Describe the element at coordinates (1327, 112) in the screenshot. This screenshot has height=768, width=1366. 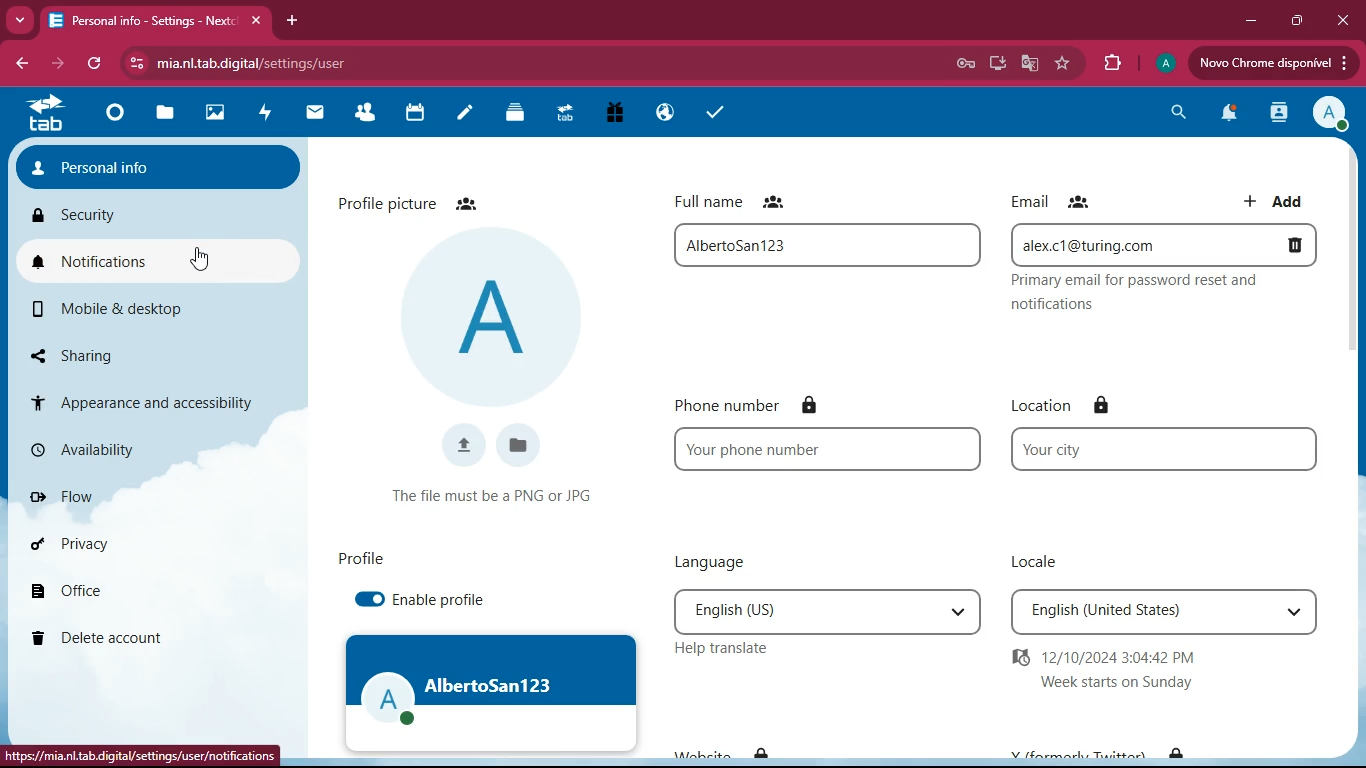
I see `profile` at that location.